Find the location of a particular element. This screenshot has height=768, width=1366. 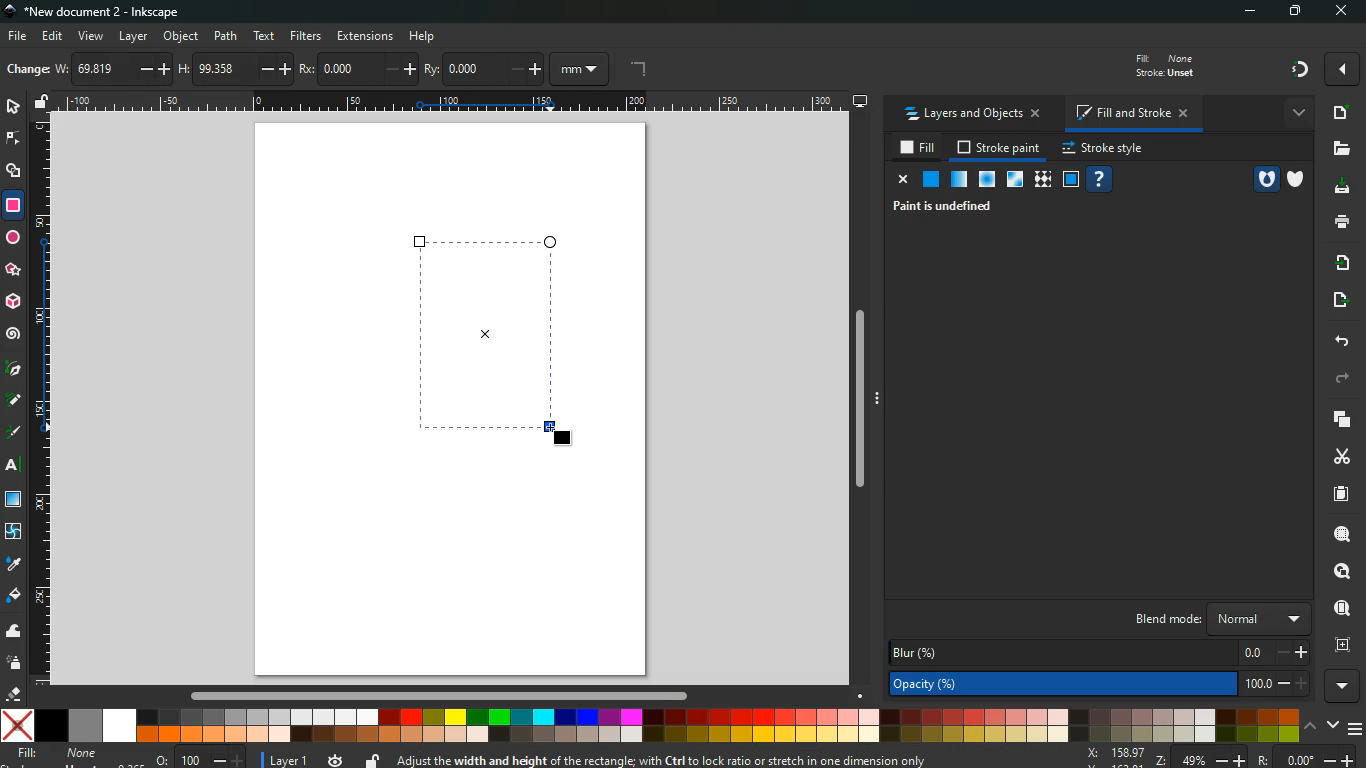

twist is located at coordinates (13, 530).